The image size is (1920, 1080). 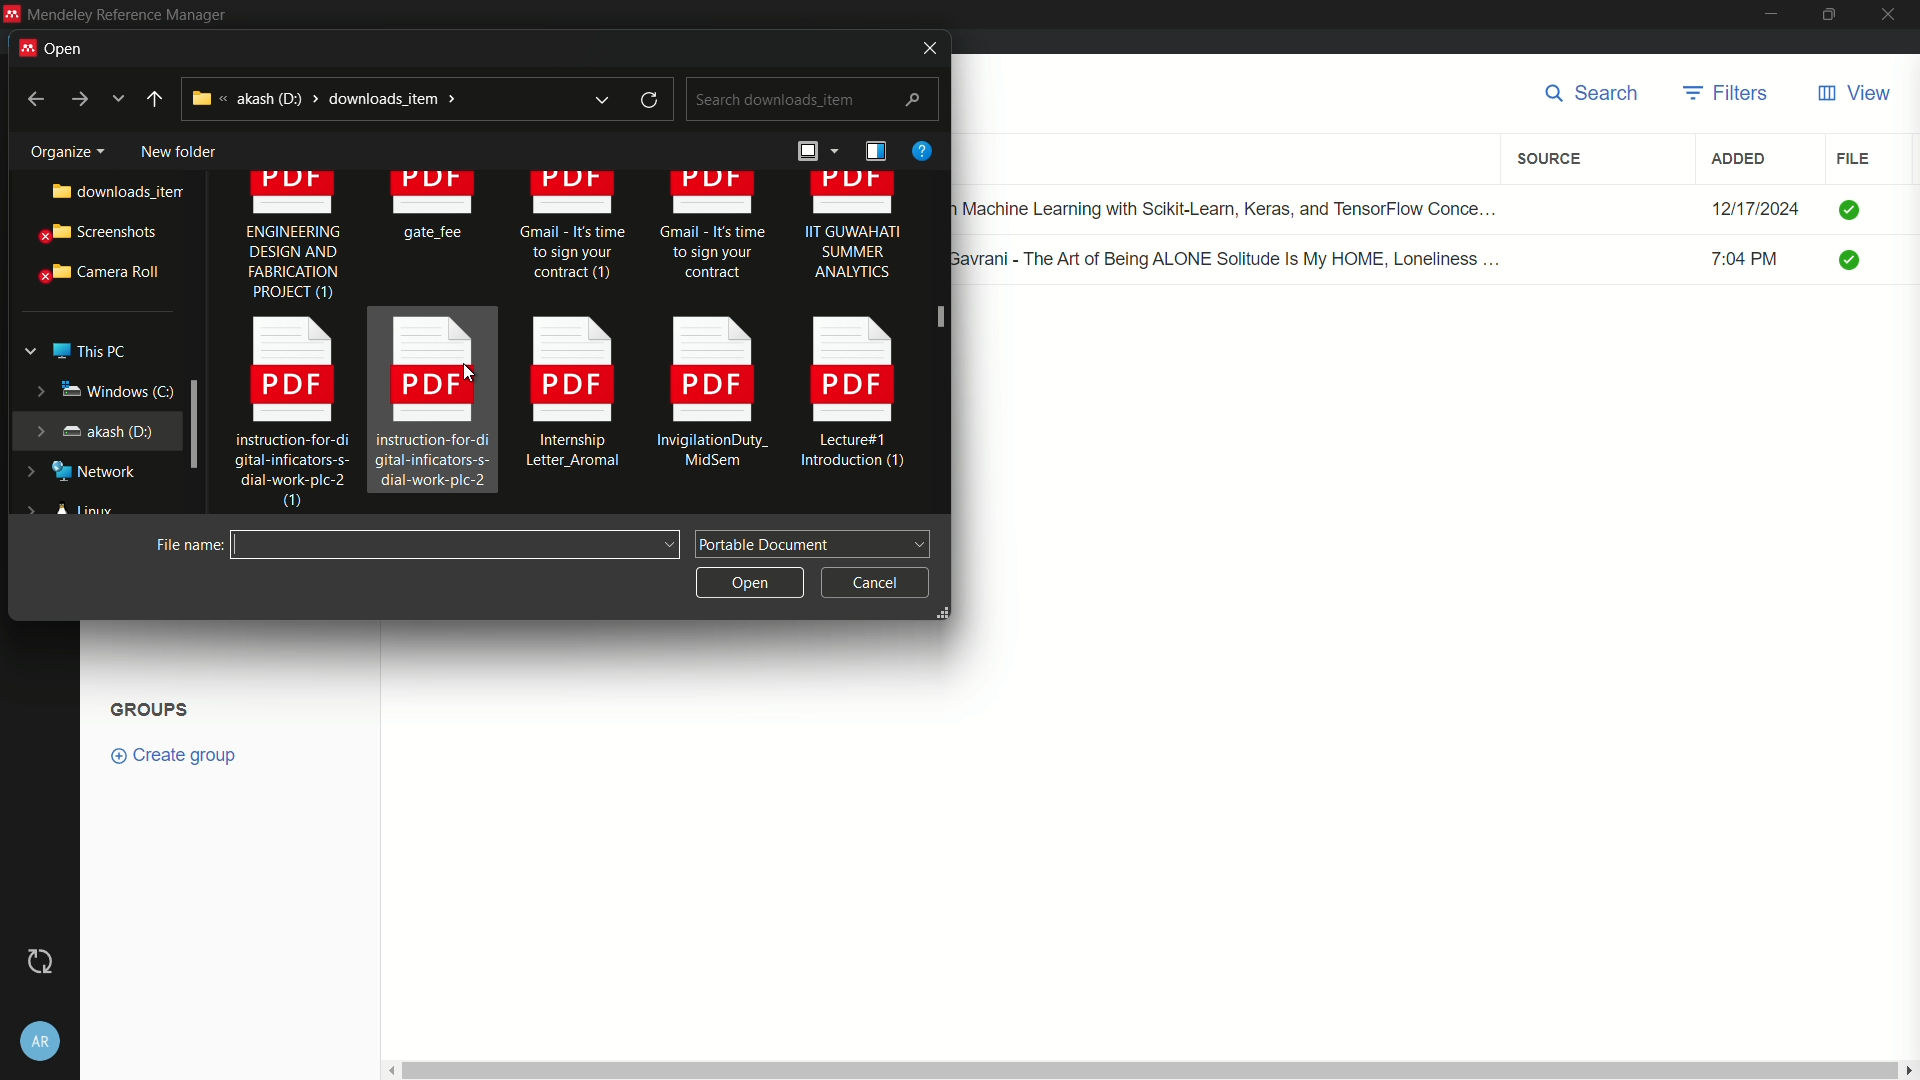 What do you see at coordinates (282, 415) in the screenshot?
I see `instruction-for-di
gital-inficators-s-
dial-work-plc-2
0)` at bounding box center [282, 415].